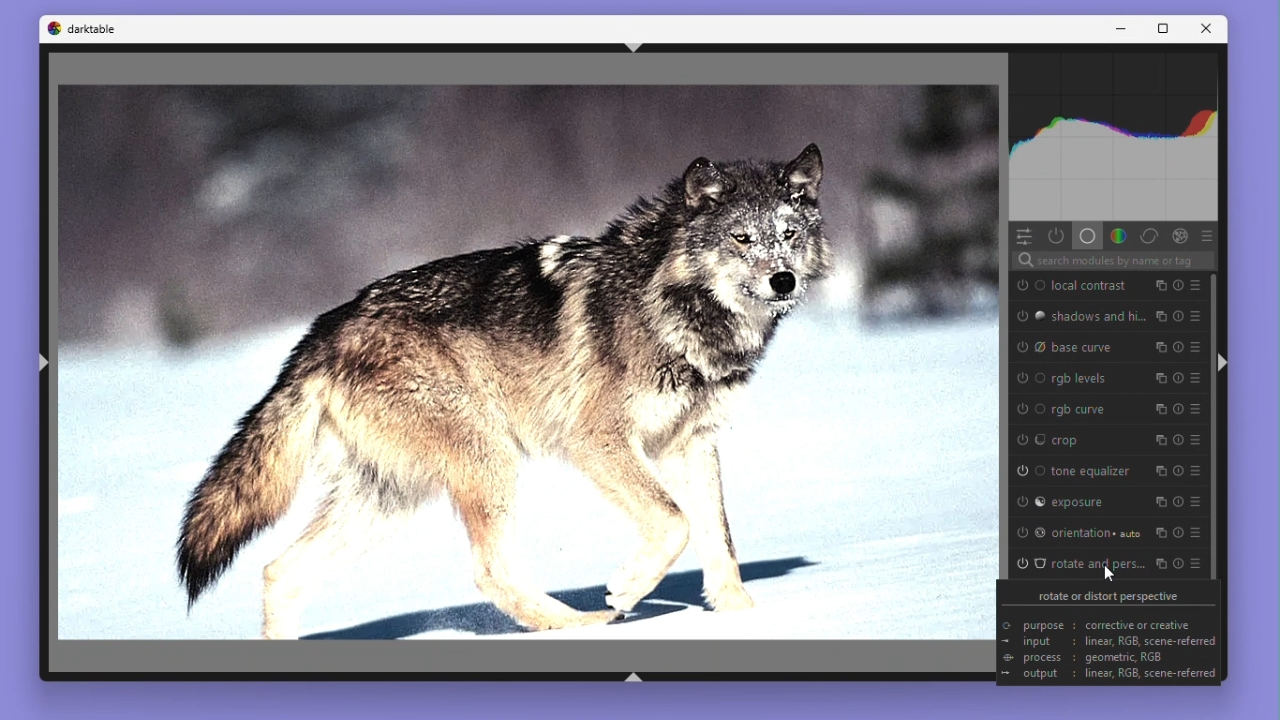 This screenshot has width=1280, height=720. I want to click on Base curve, so click(1107, 347).